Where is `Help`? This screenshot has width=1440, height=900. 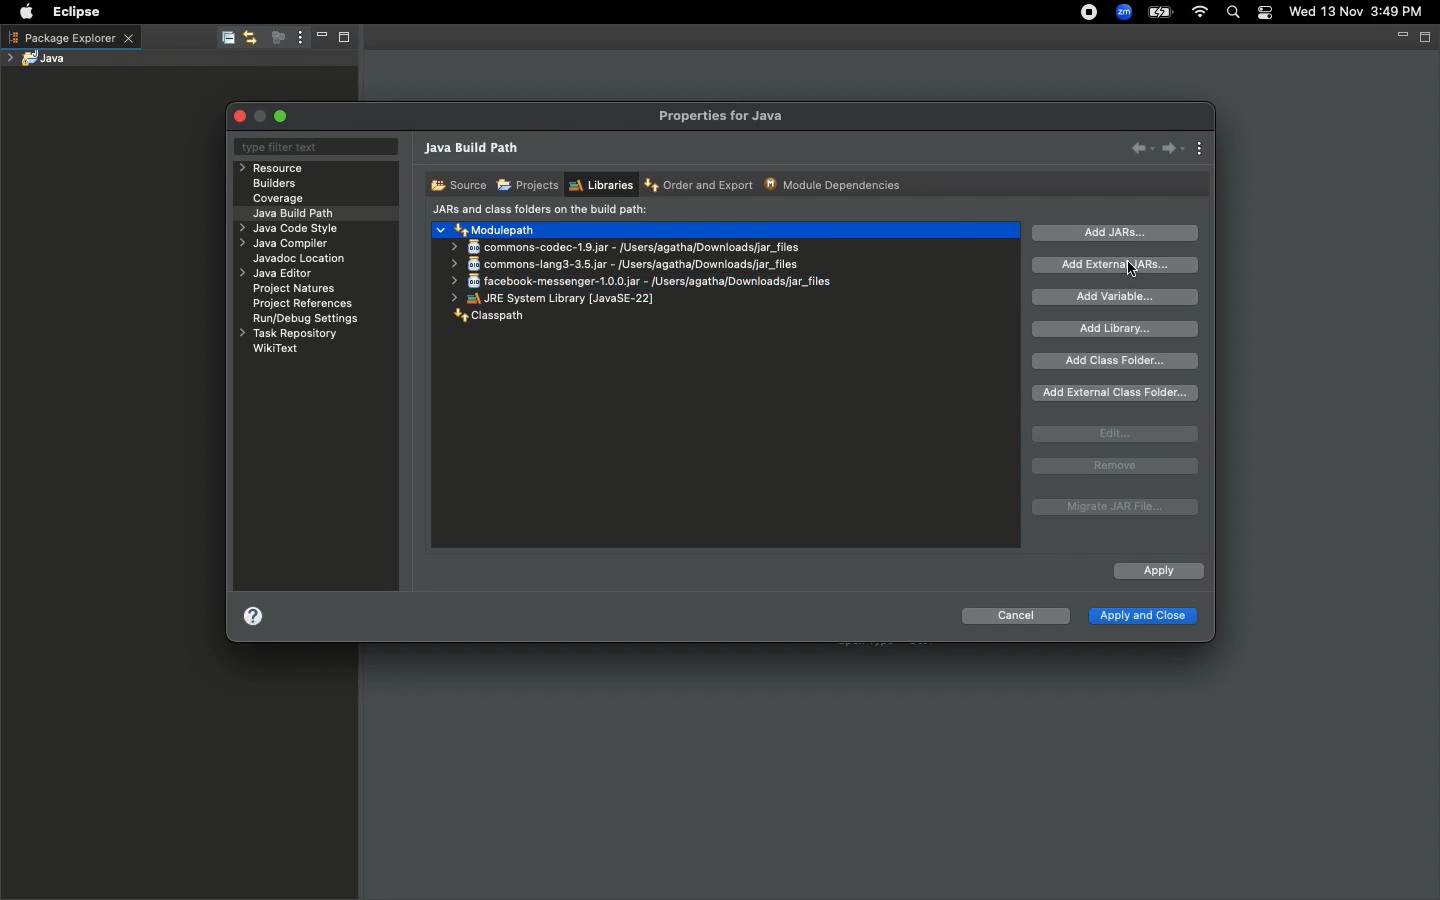 Help is located at coordinates (253, 620).